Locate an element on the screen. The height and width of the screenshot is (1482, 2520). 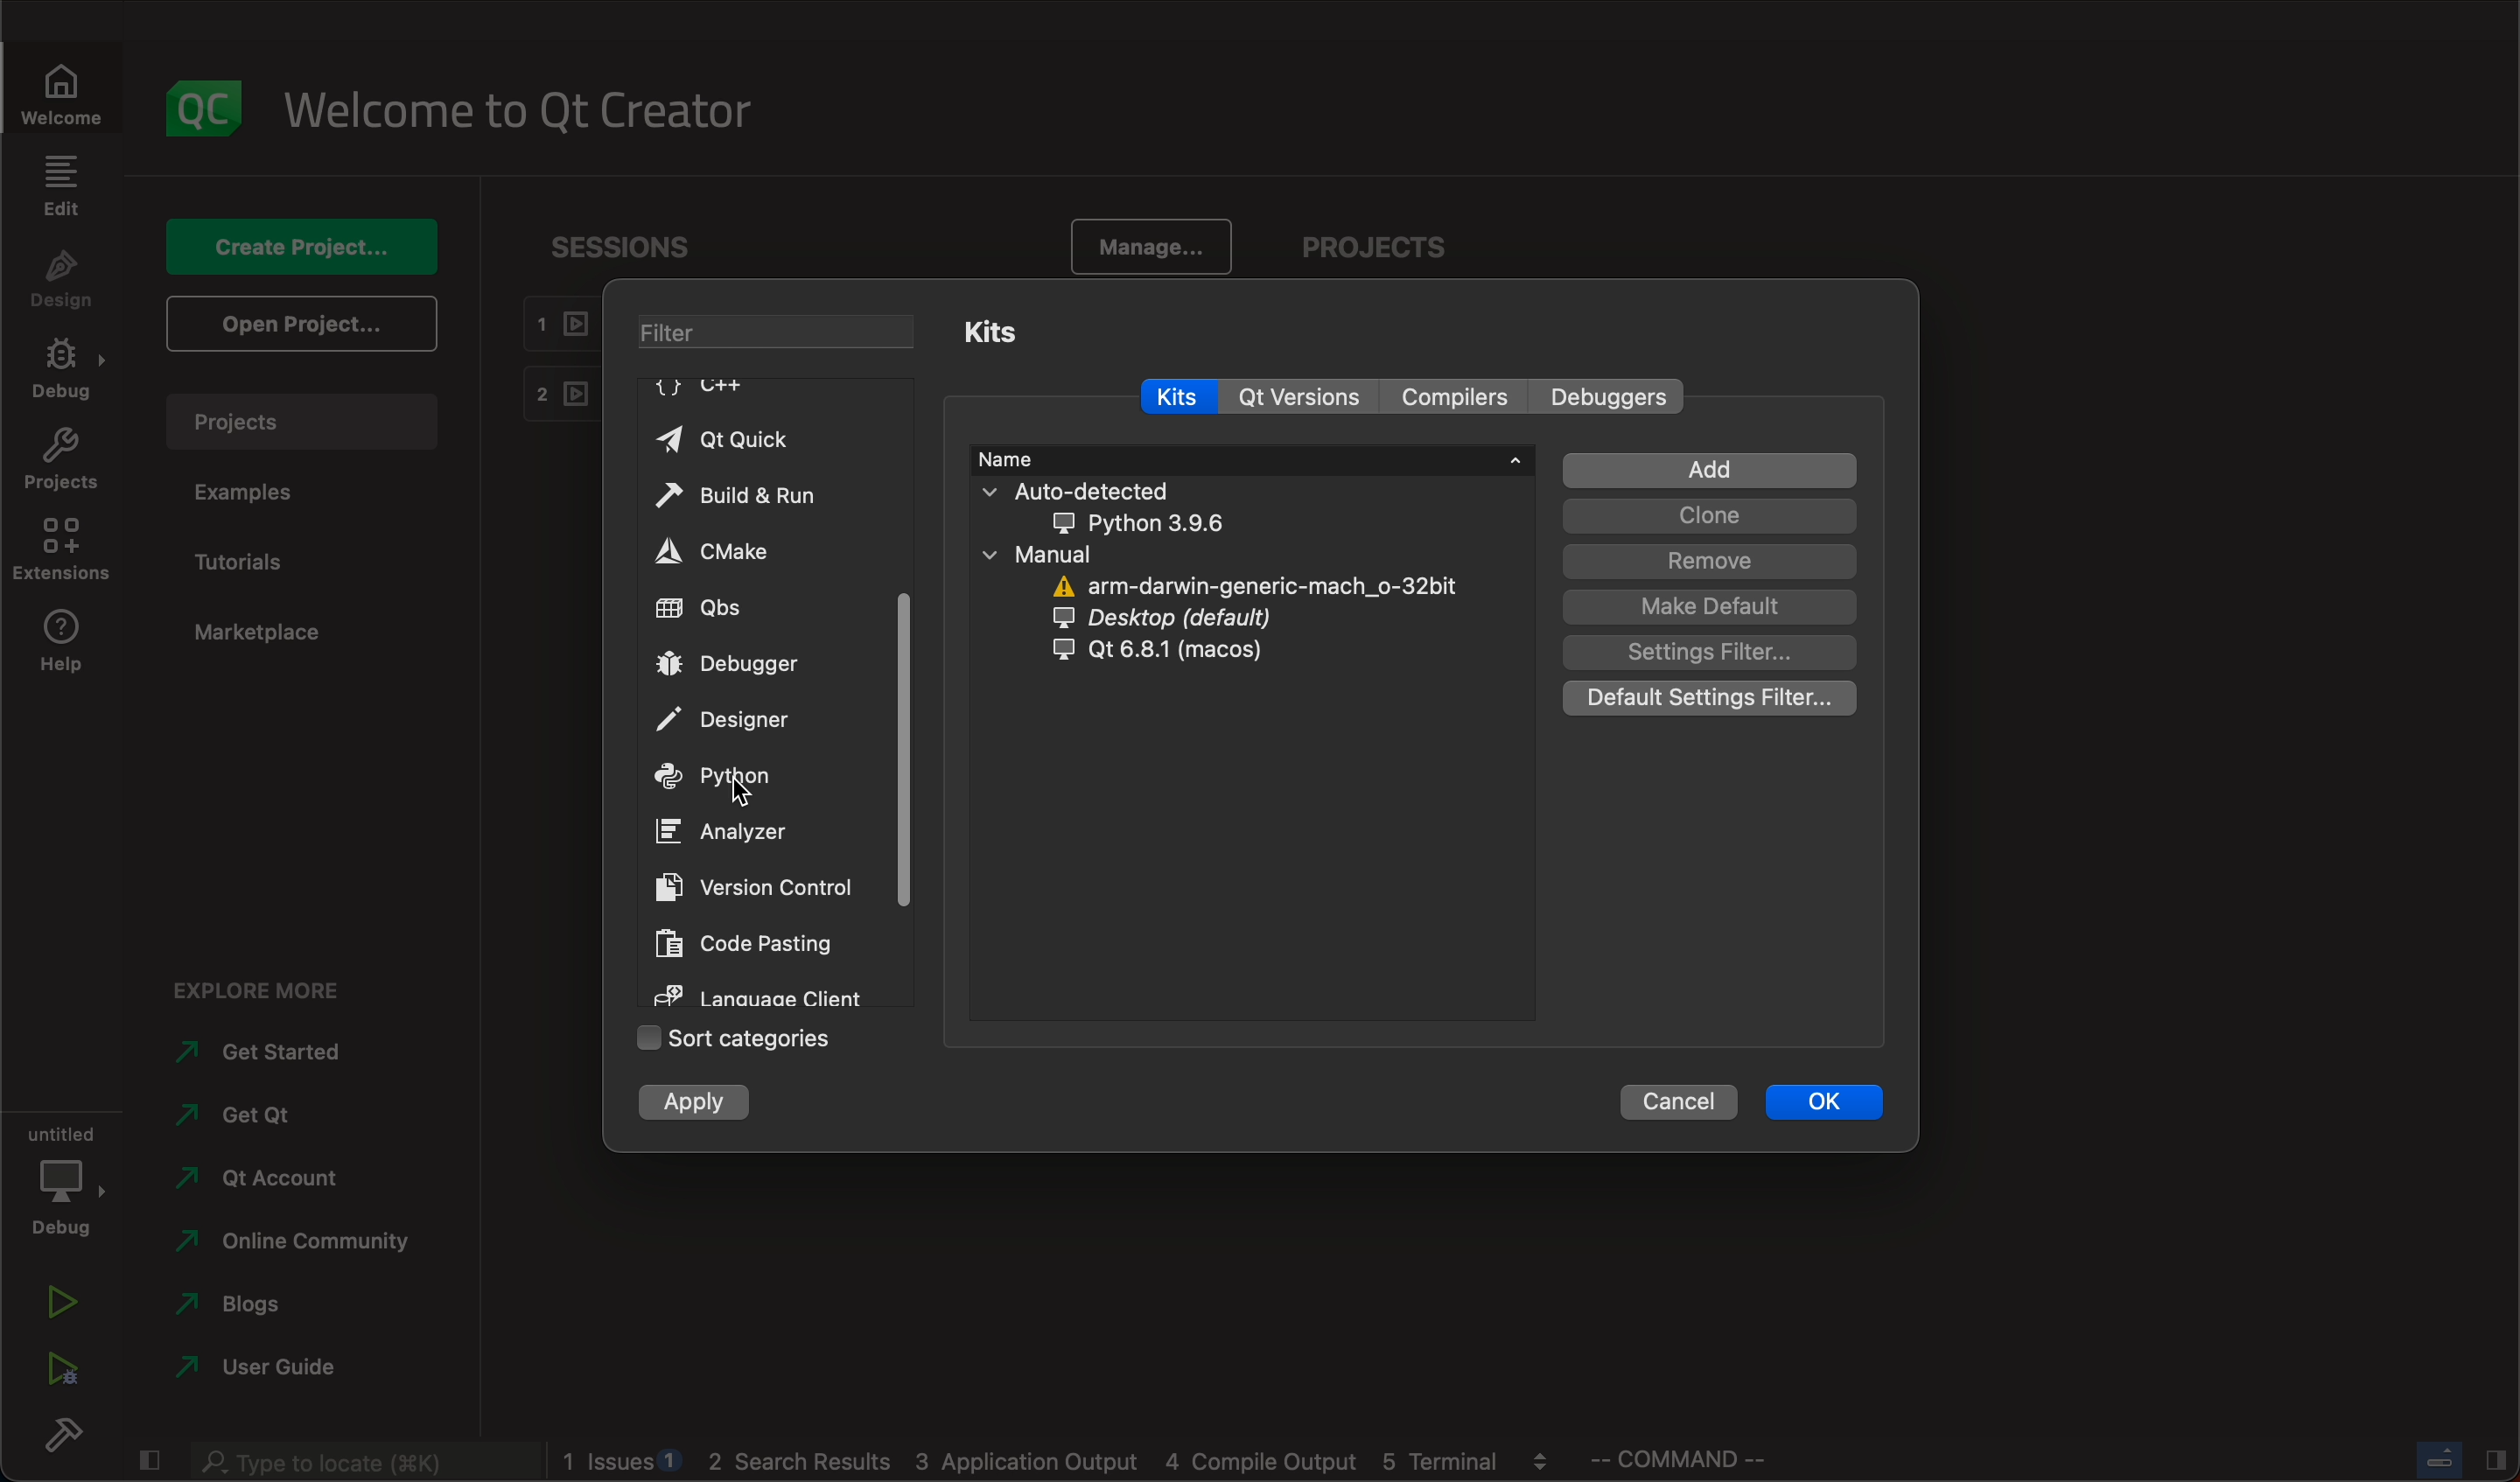
projects is located at coordinates (301, 422).